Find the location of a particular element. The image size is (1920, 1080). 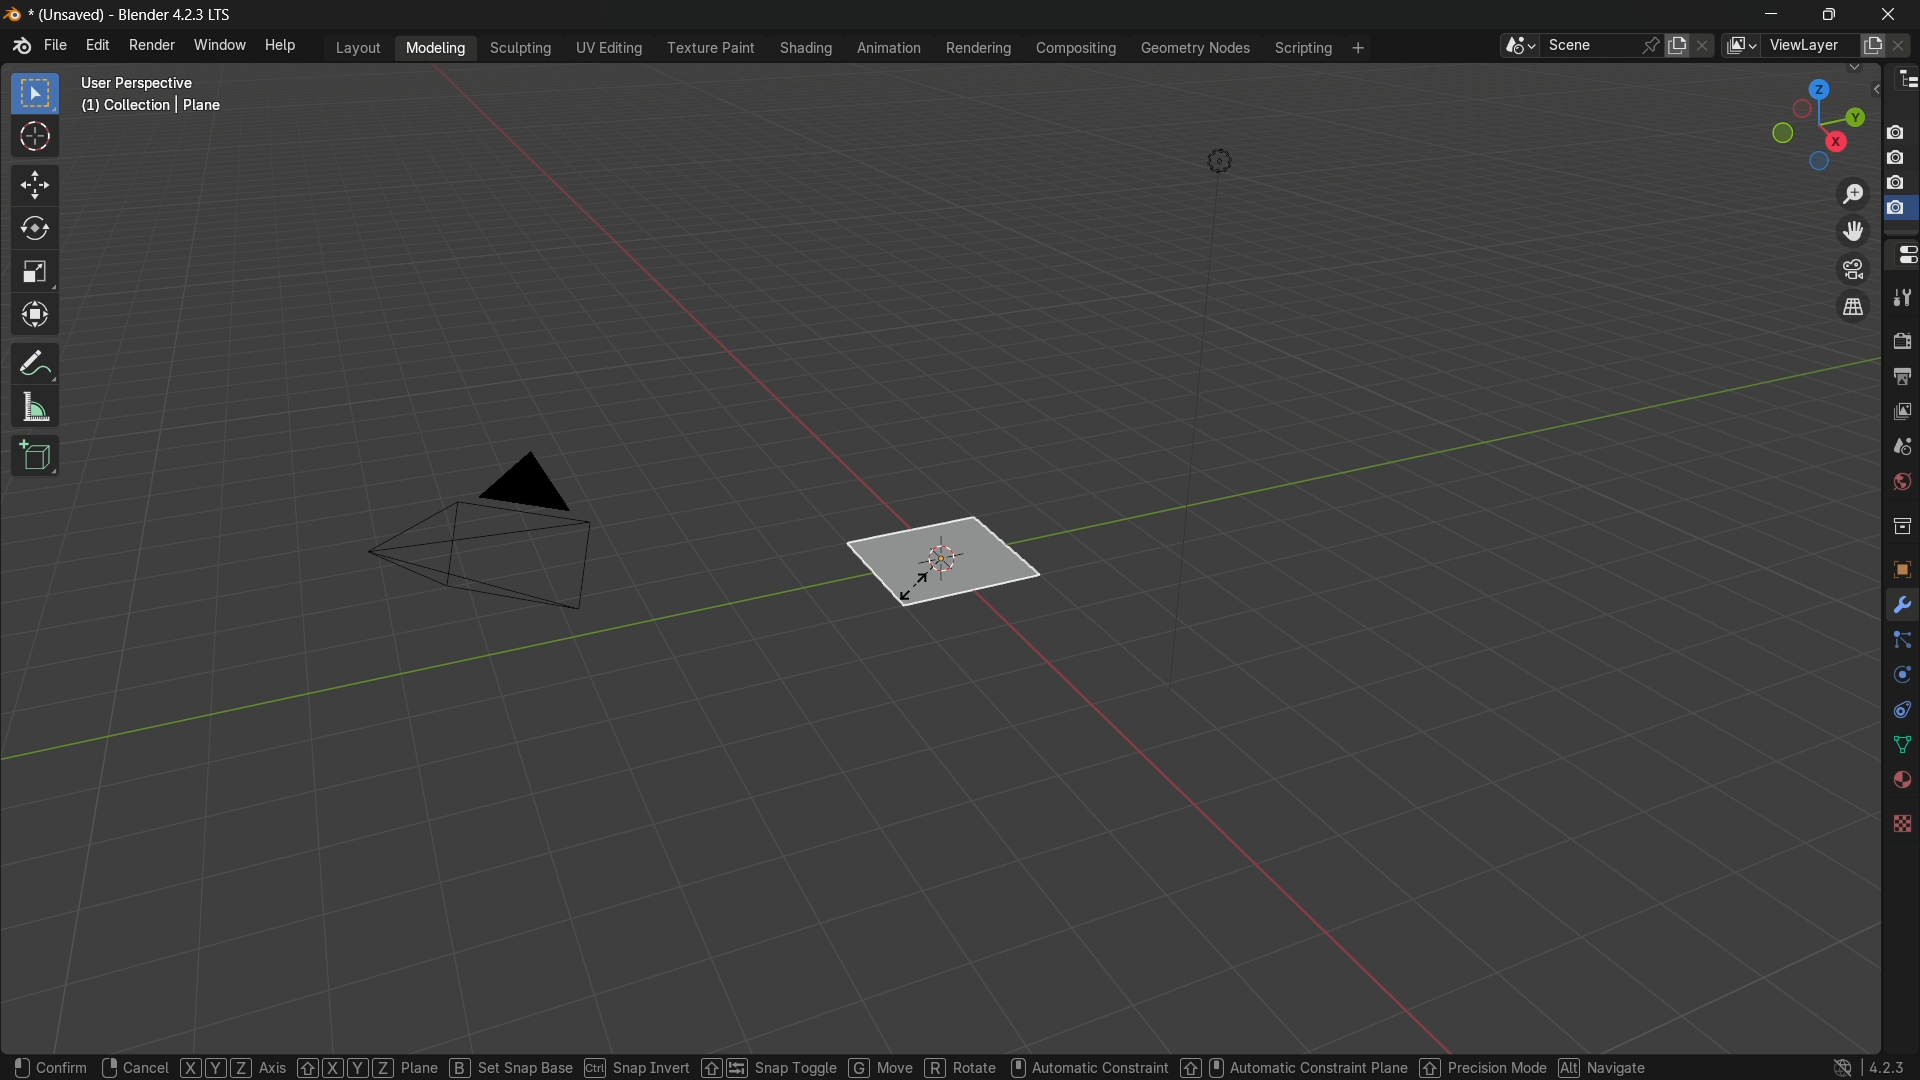

help menu is located at coordinates (282, 45).